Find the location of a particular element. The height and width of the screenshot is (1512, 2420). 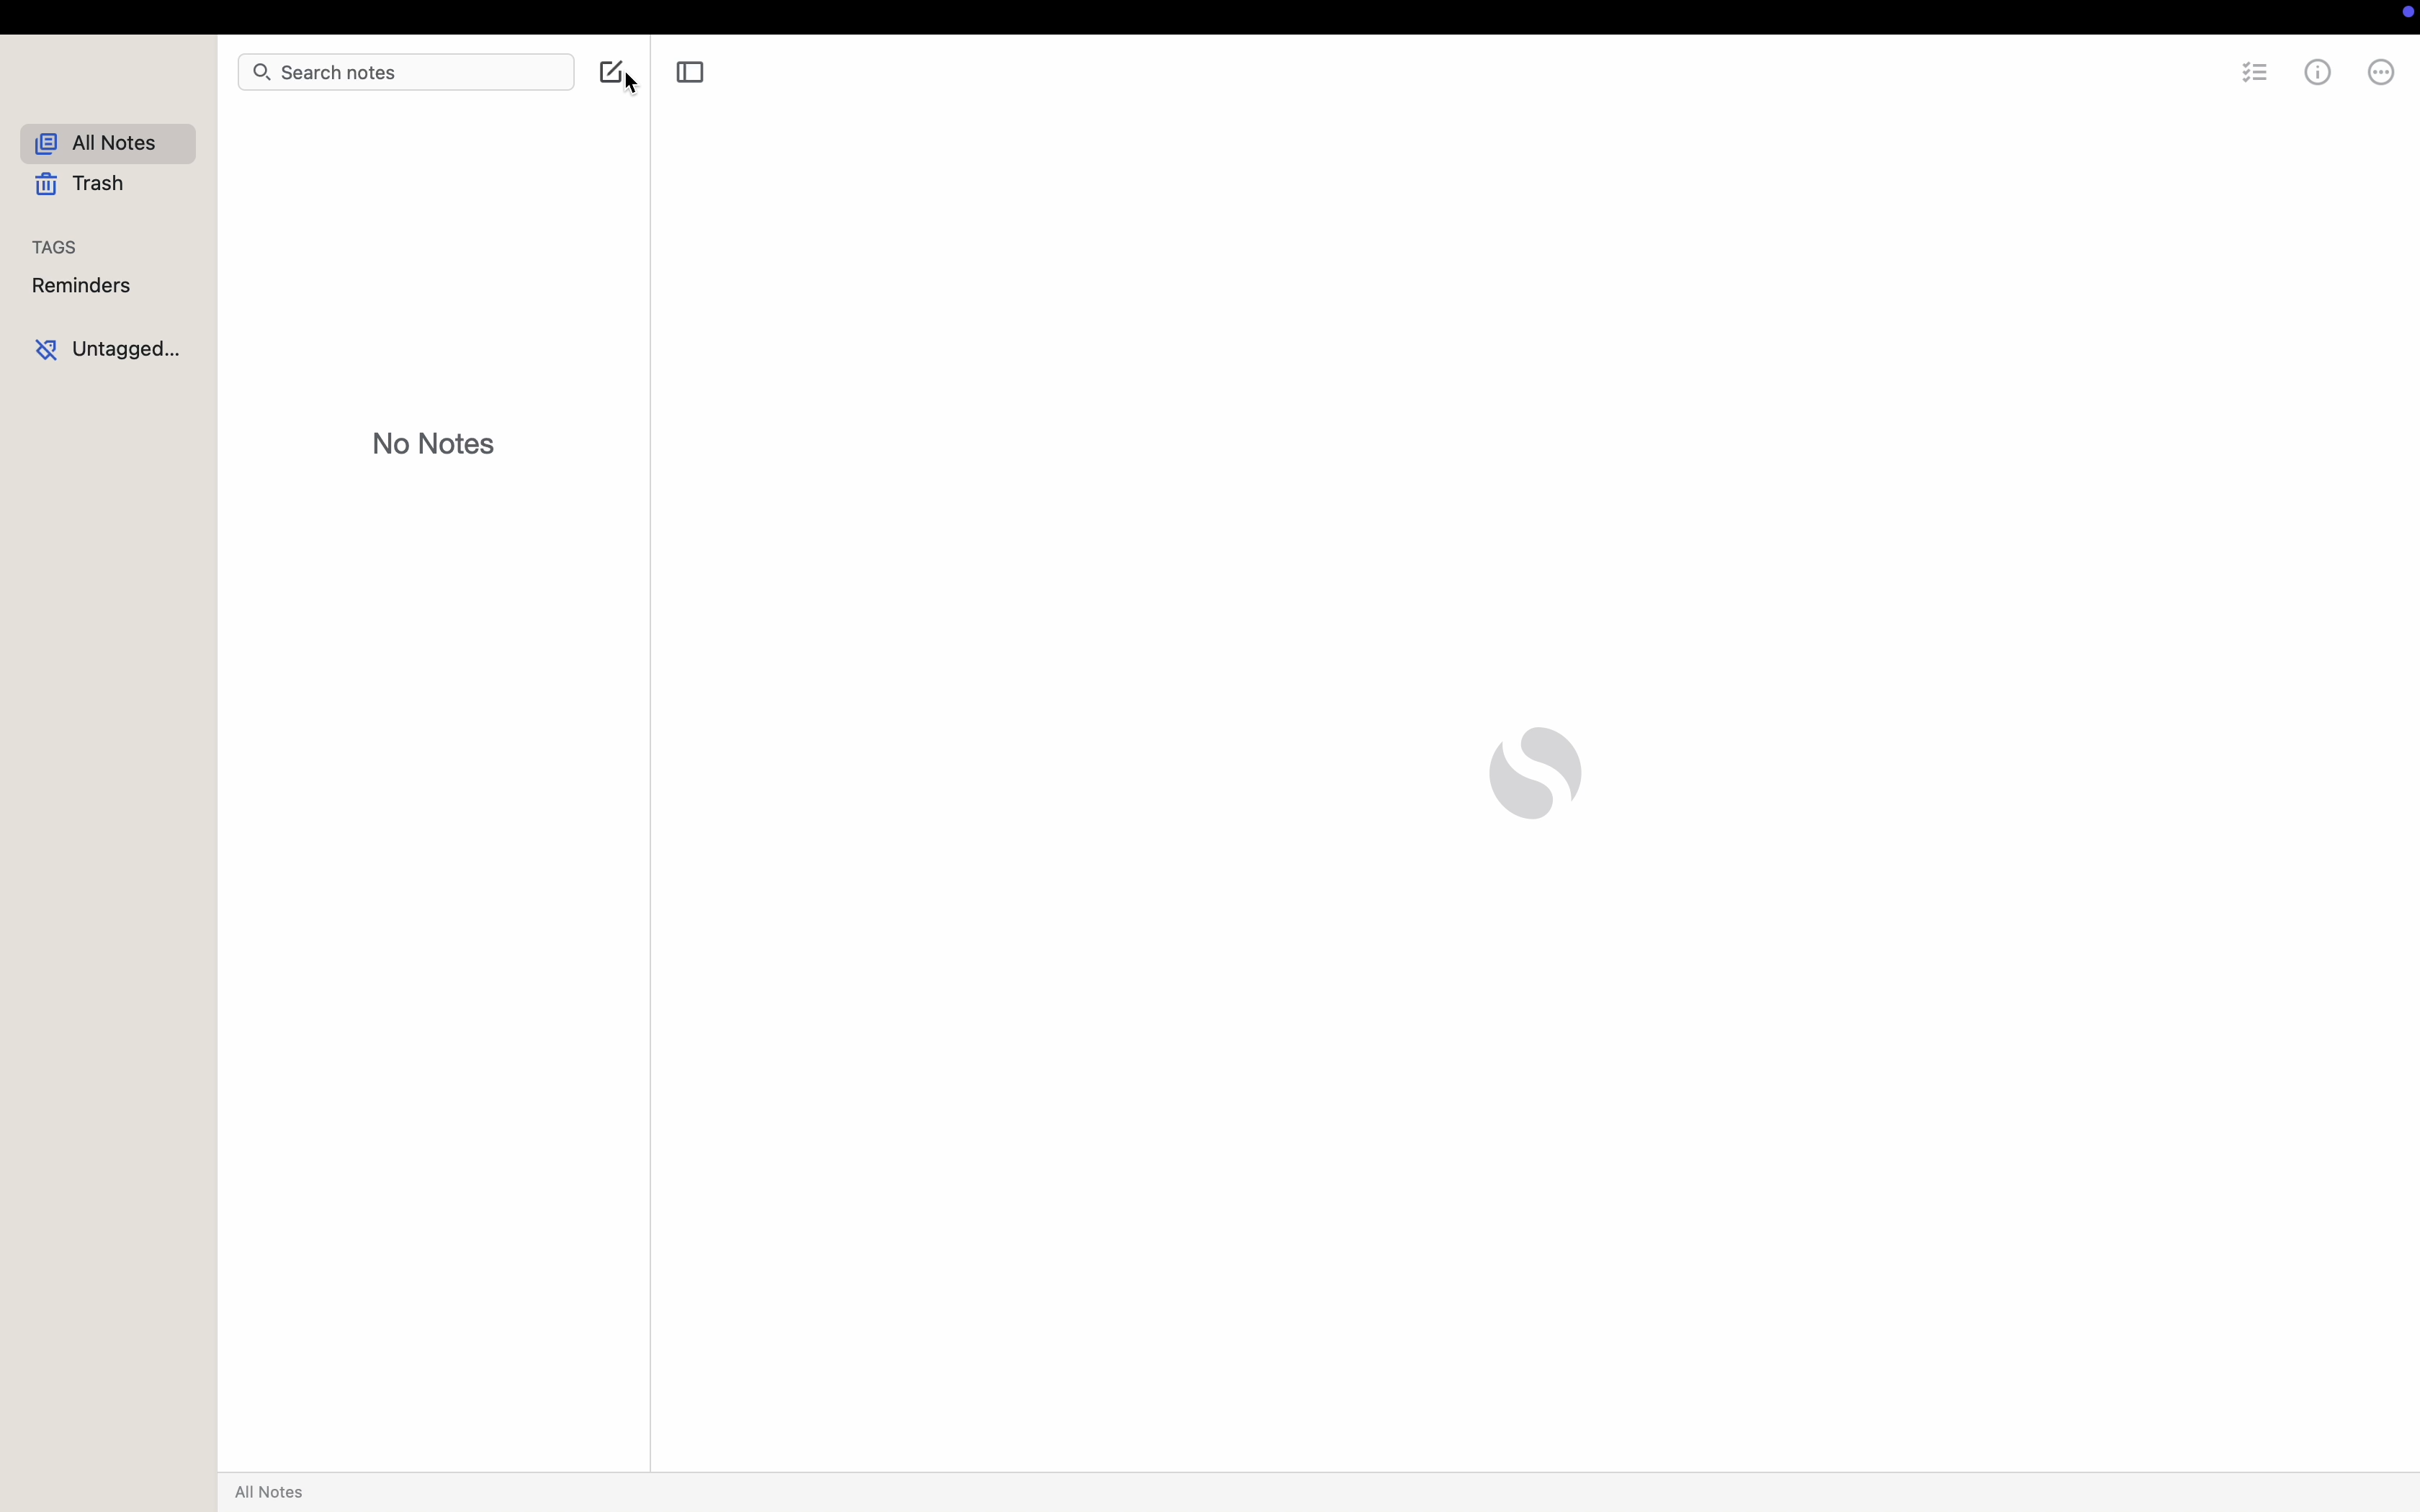

simplenote logo is located at coordinates (1541, 767).